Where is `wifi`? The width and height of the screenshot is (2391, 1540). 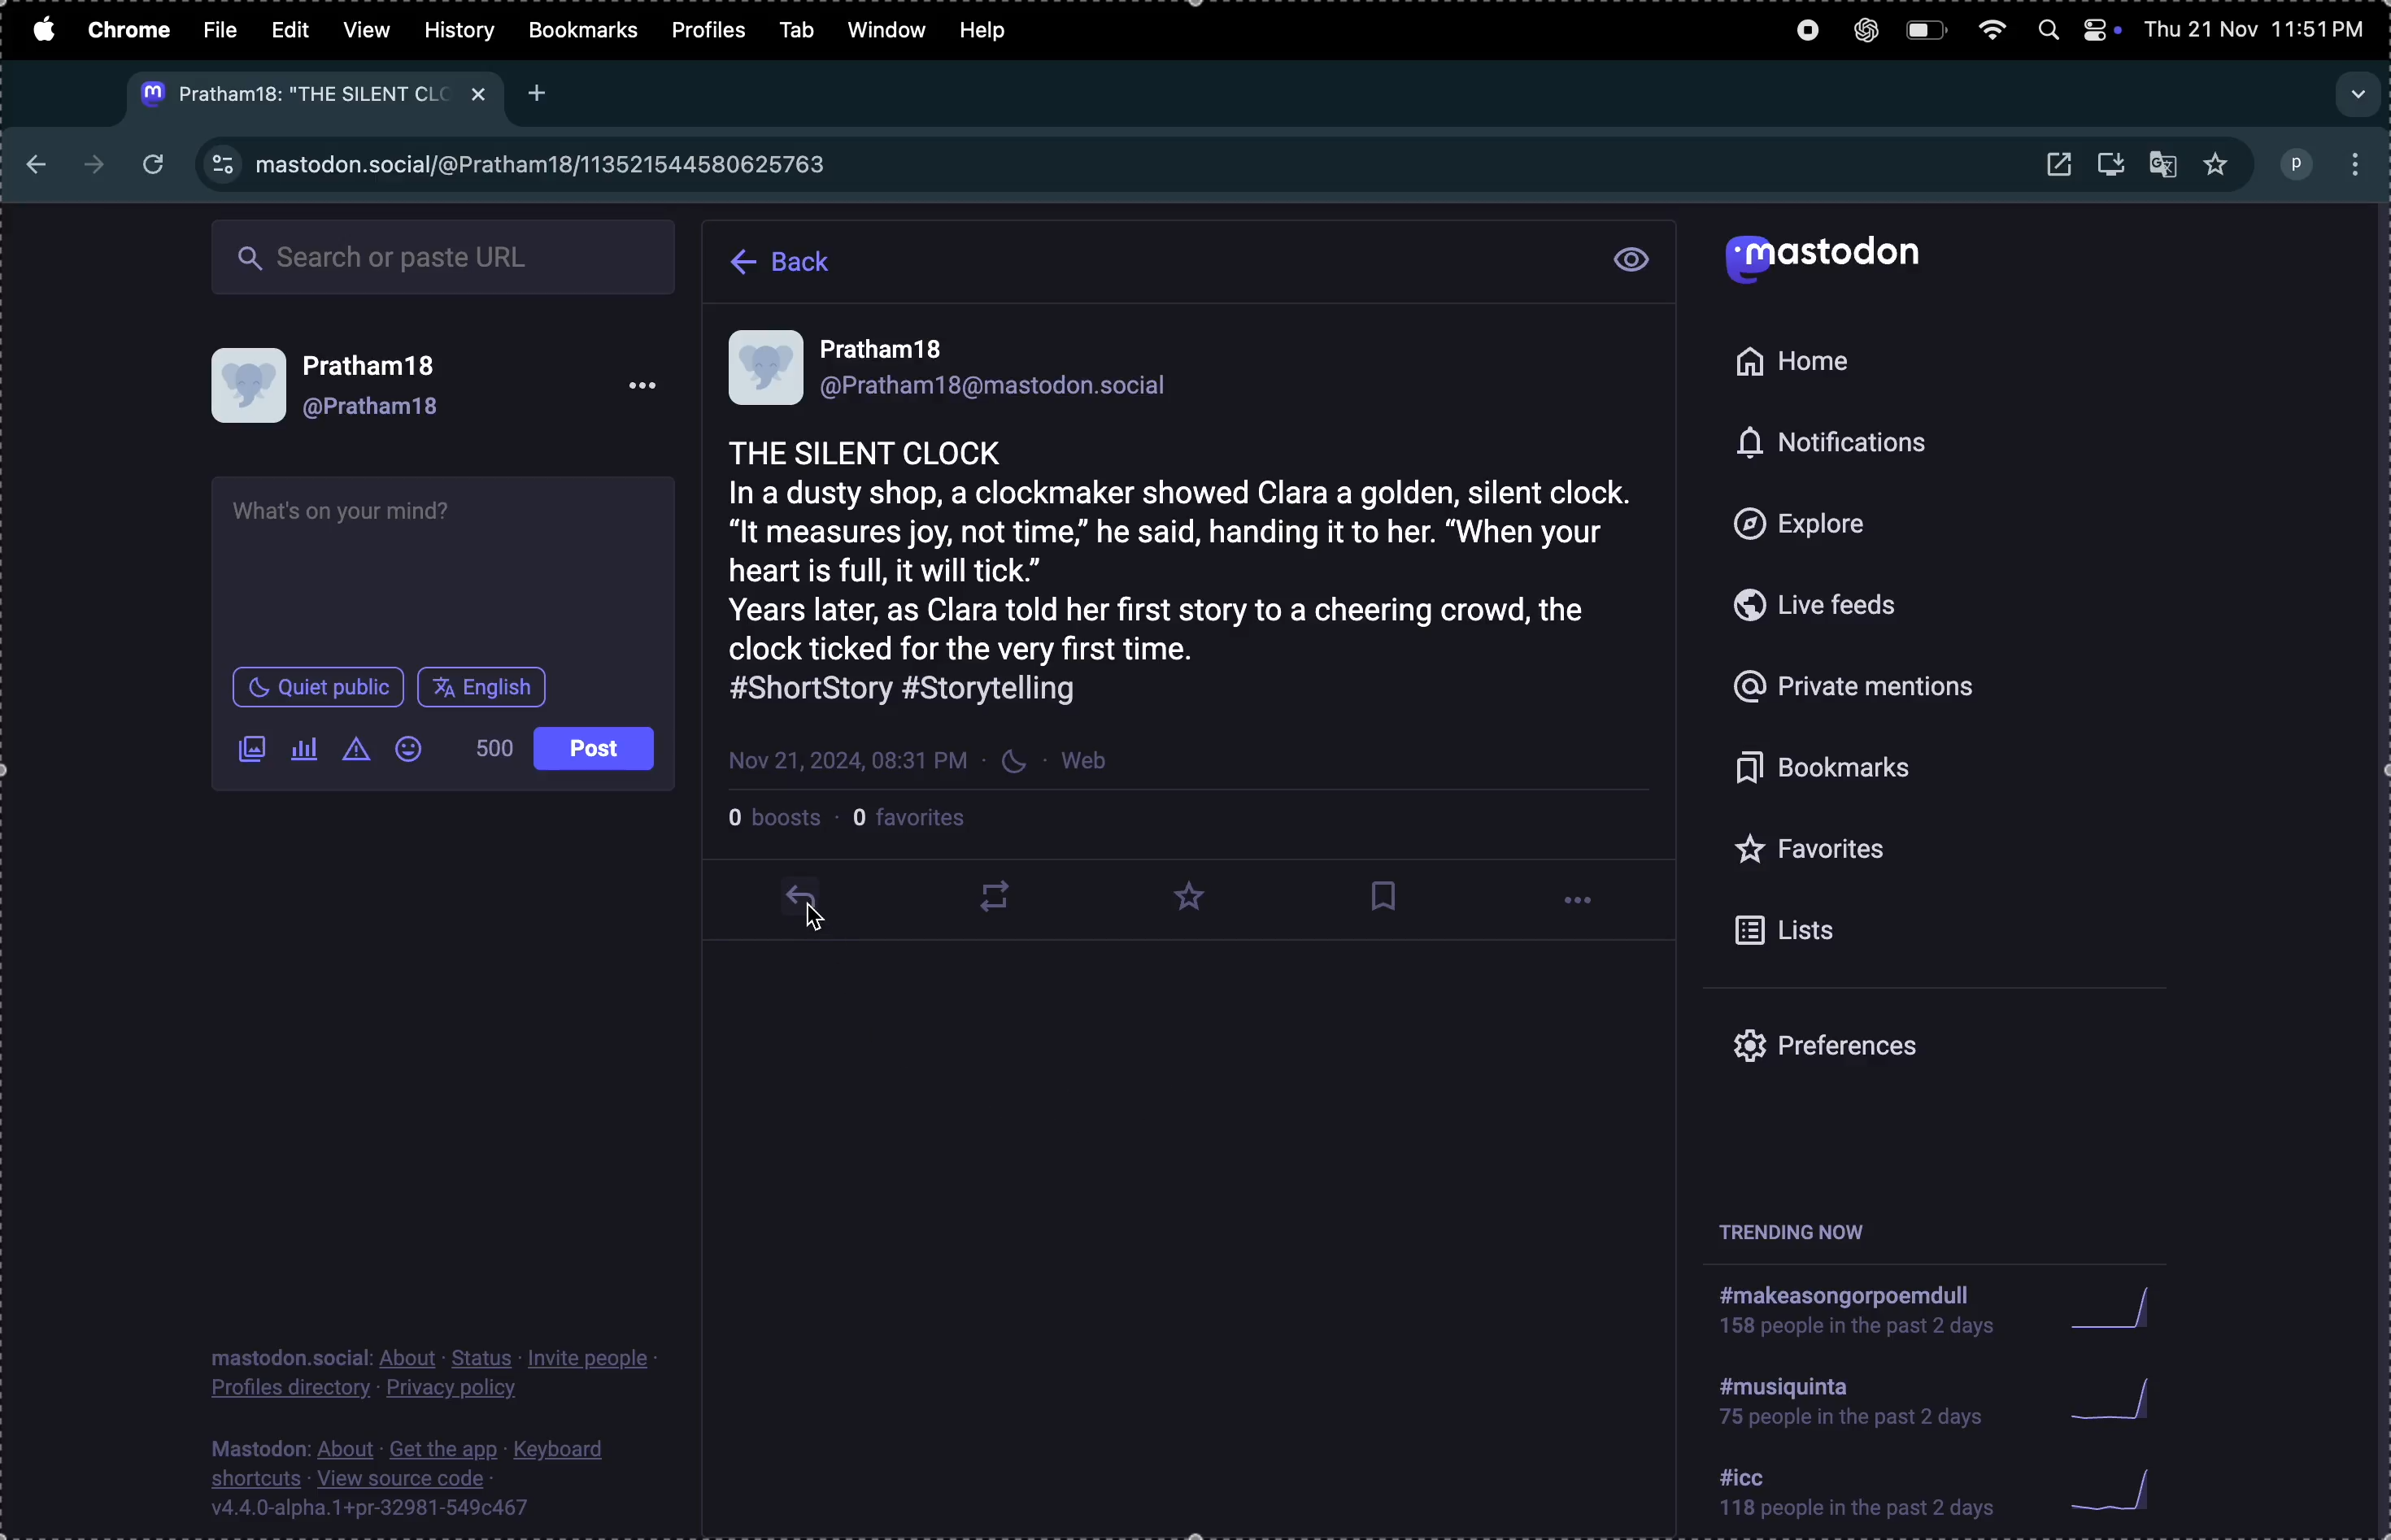 wifi is located at coordinates (1994, 31).